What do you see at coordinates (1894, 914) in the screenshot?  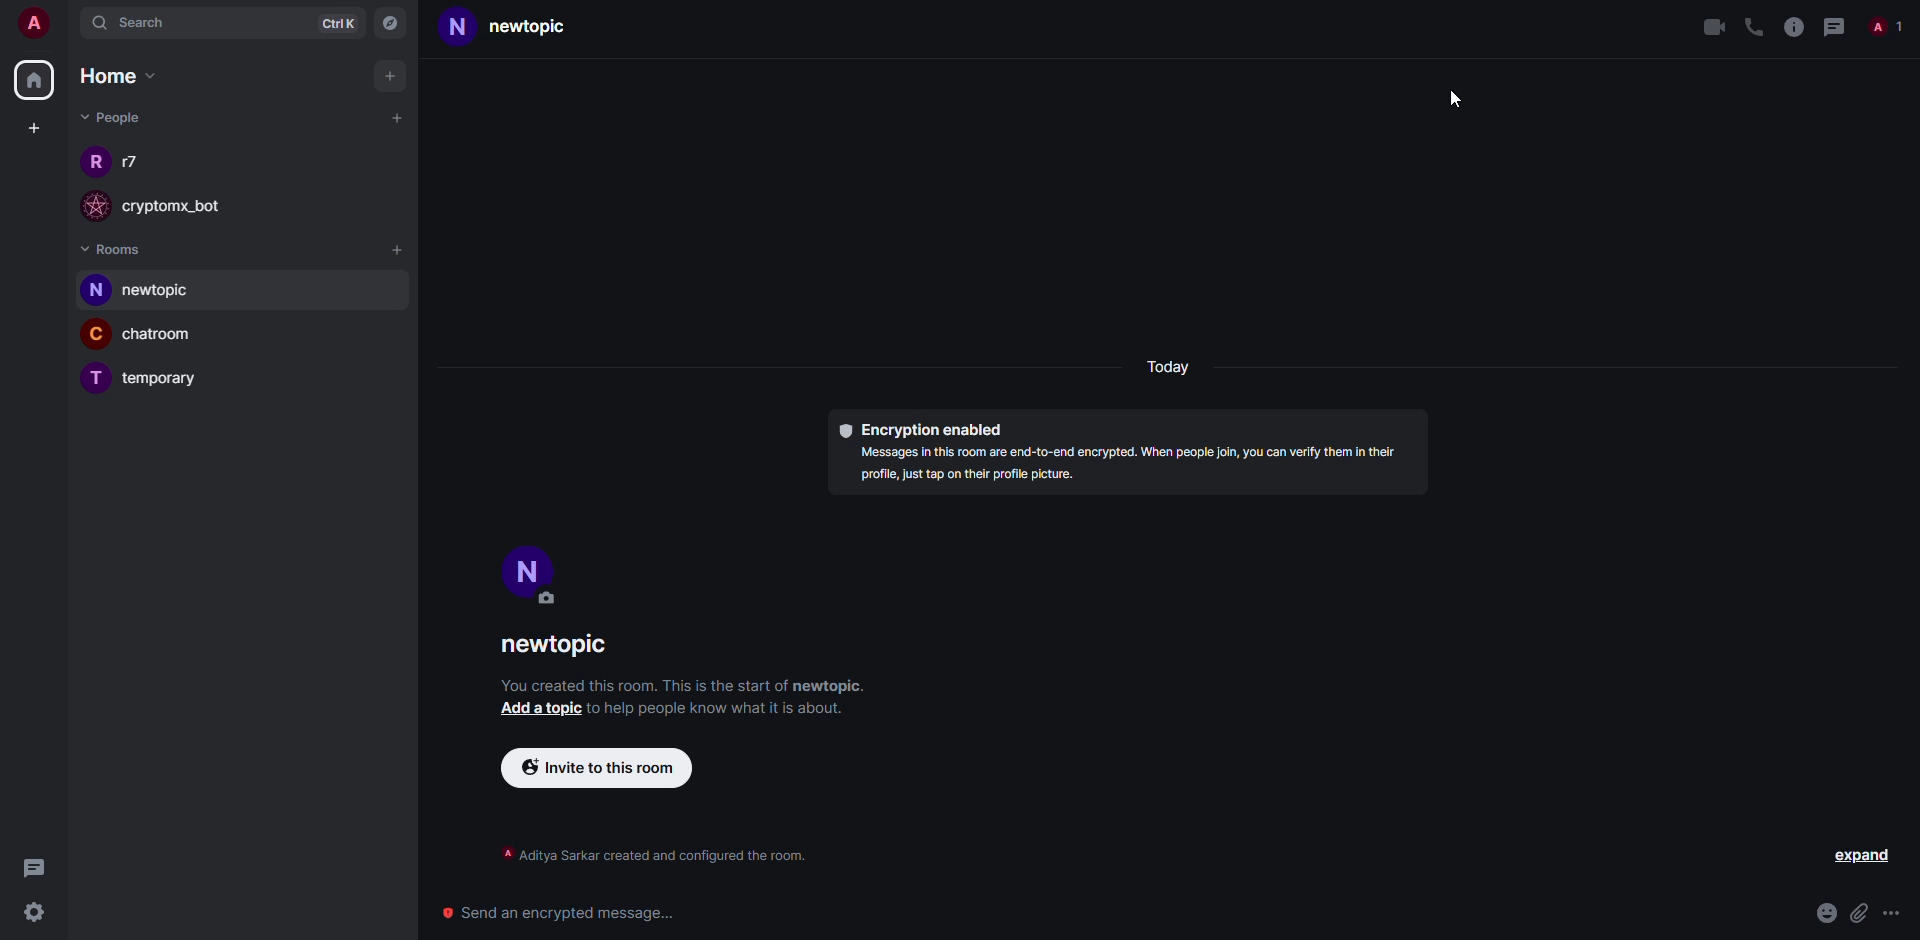 I see `more` at bounding box center [1894, 914].